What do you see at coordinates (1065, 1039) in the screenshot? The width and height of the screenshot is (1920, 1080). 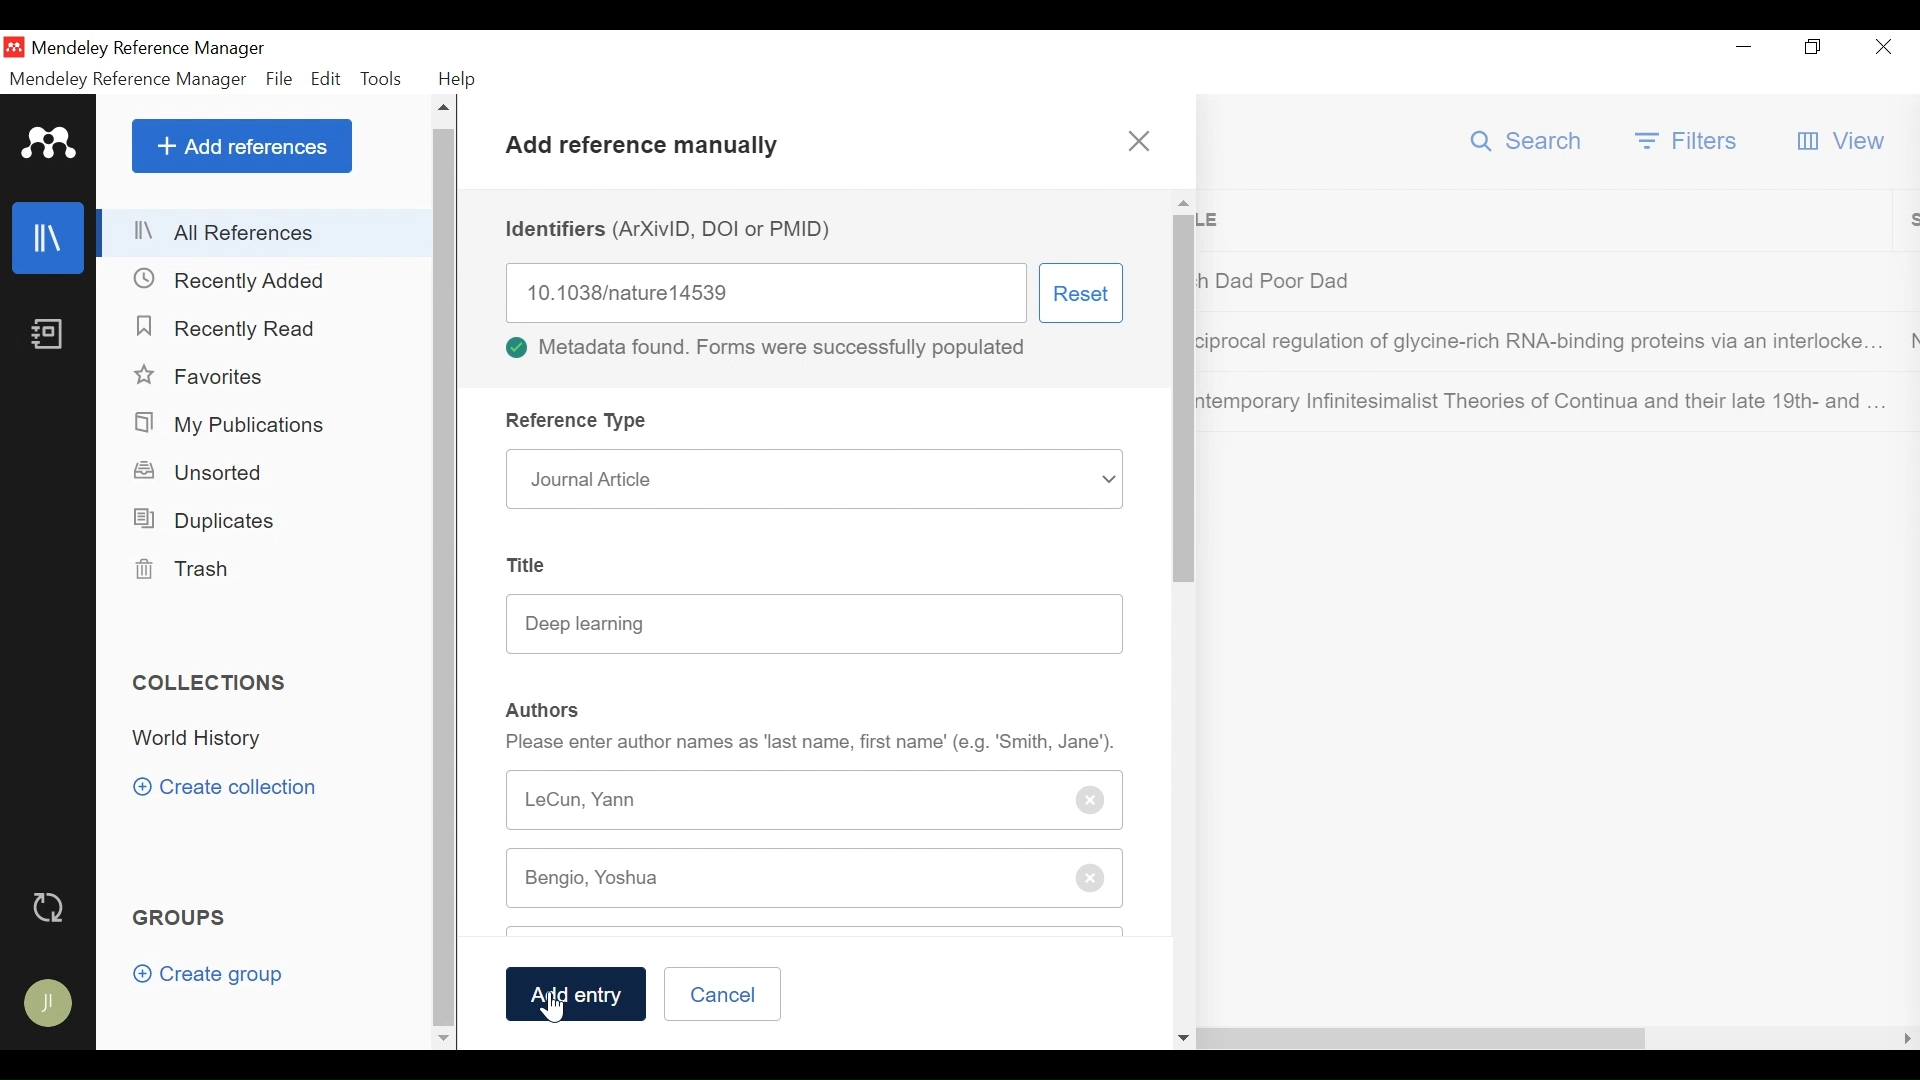 I see `Horizontal Scroll bar` at bounding box center [1065, 1039].